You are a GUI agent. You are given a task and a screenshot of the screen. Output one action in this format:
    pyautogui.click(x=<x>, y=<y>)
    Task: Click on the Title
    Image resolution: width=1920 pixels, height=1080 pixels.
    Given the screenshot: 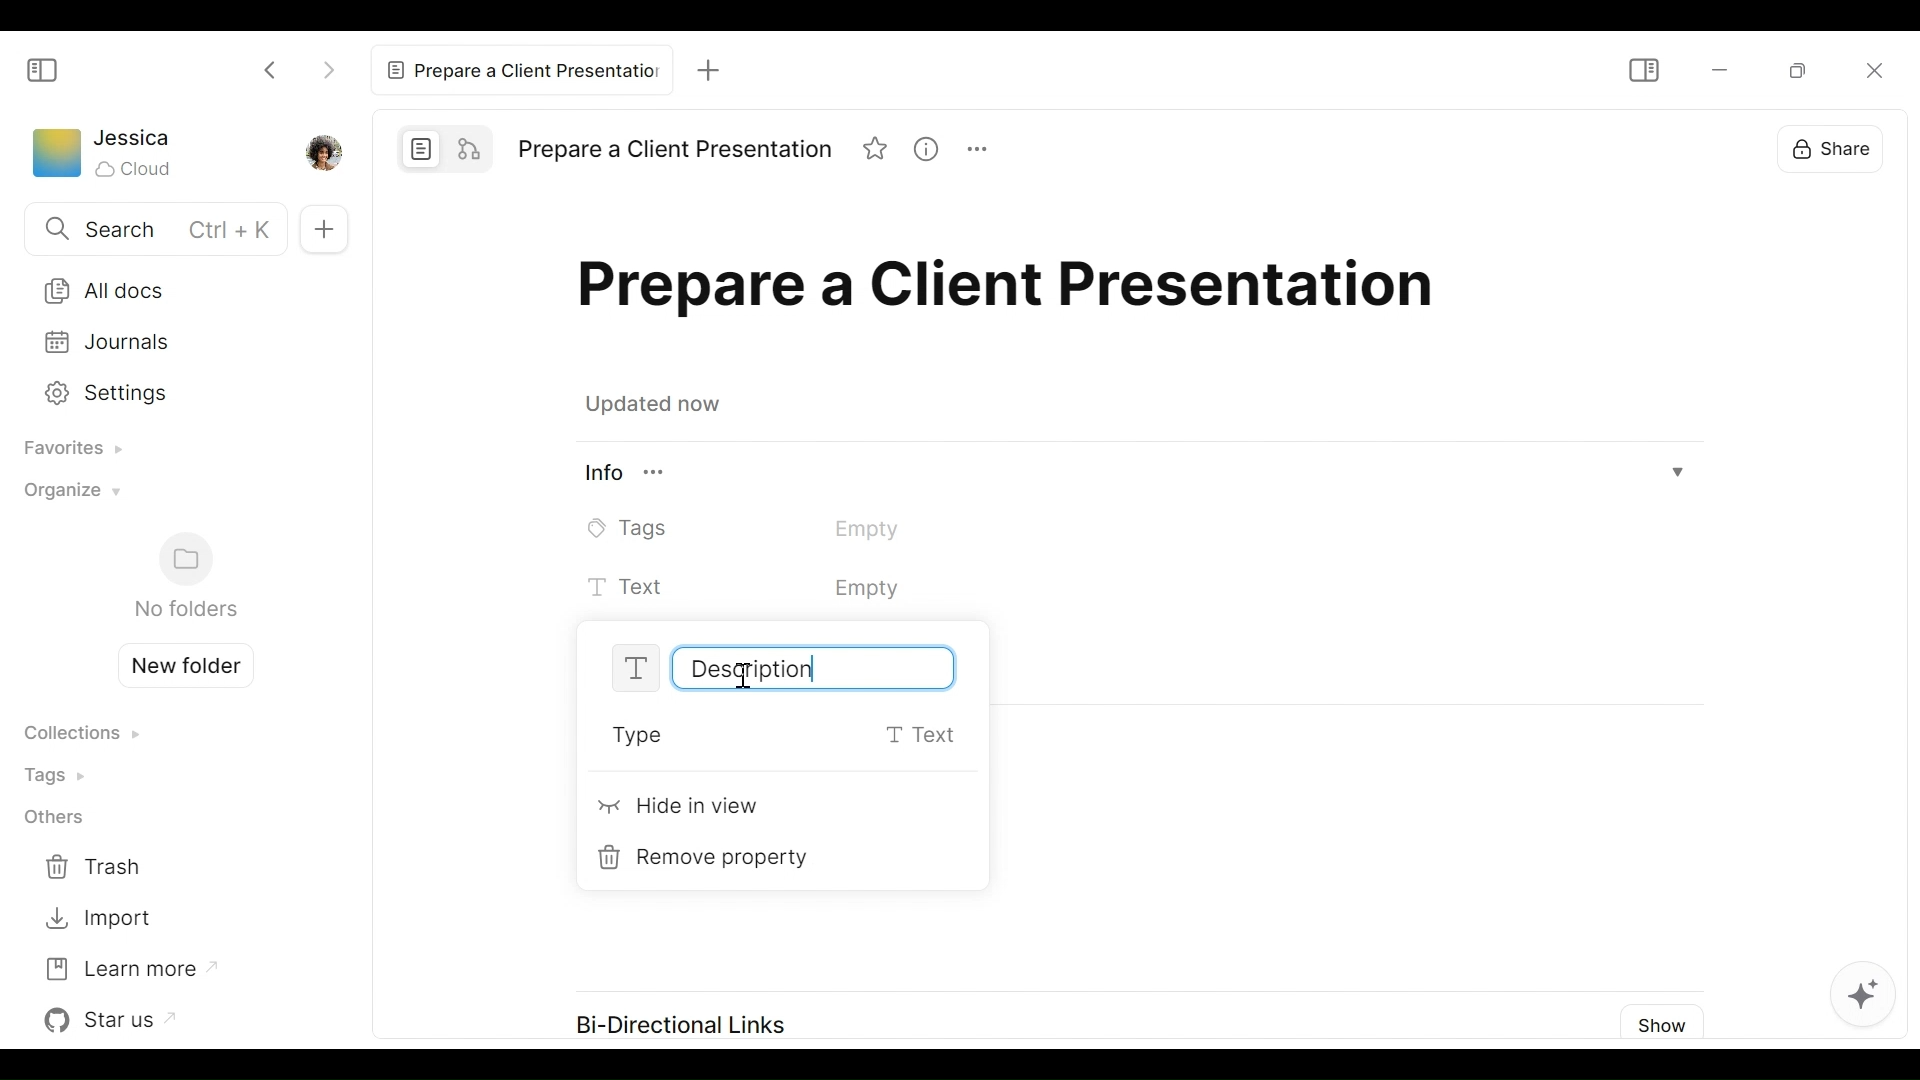 What is the action you would take?
    pyautogui.click(x=1015, y=292)
    